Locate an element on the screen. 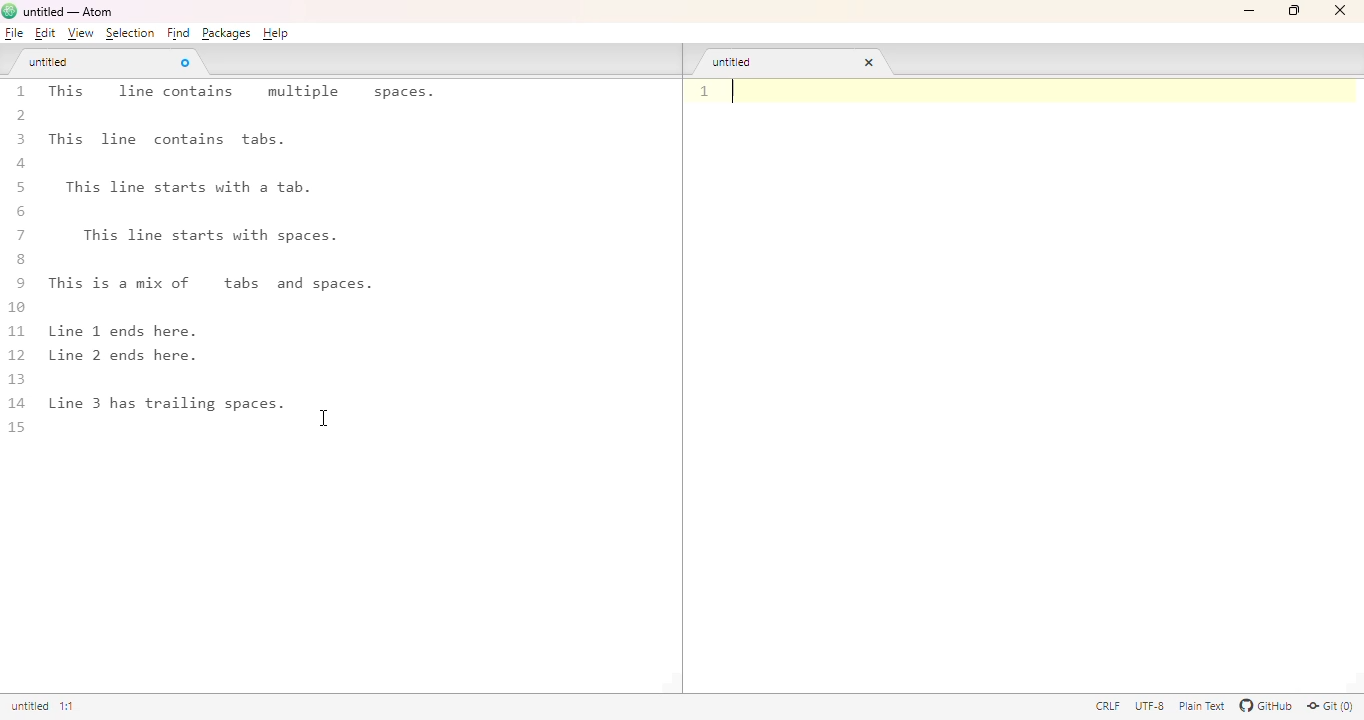  selection is located at coordinates (131, 33).